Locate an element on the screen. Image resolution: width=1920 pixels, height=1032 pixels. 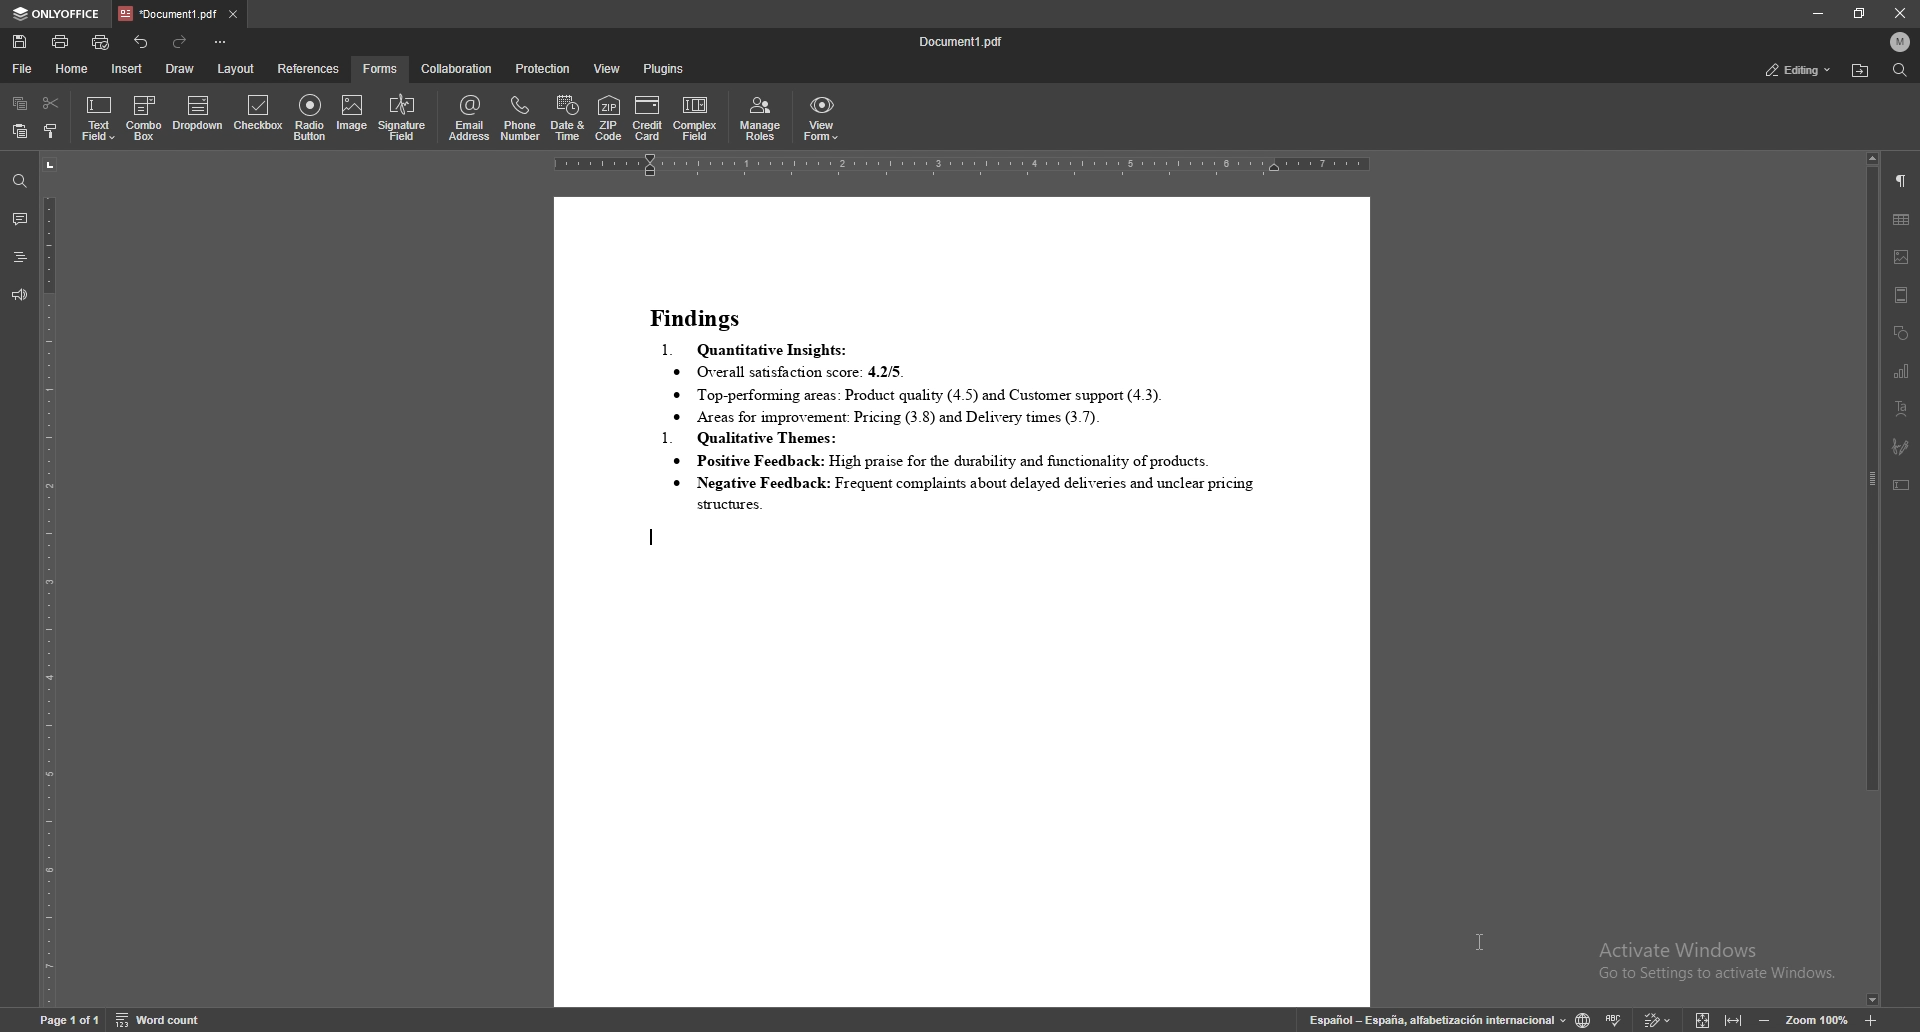
radio button is located at coordinates (311, 118).